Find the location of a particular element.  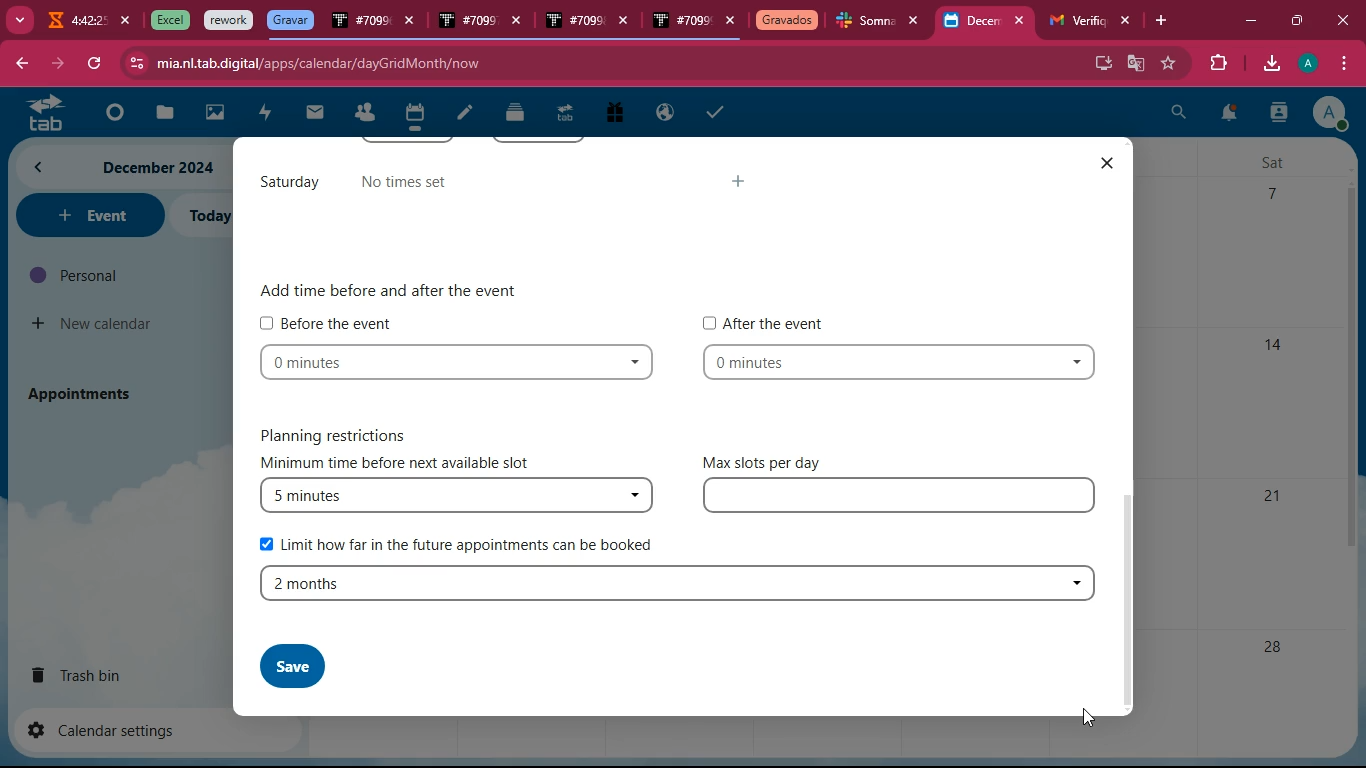

save is located at coordinates (291, 667).